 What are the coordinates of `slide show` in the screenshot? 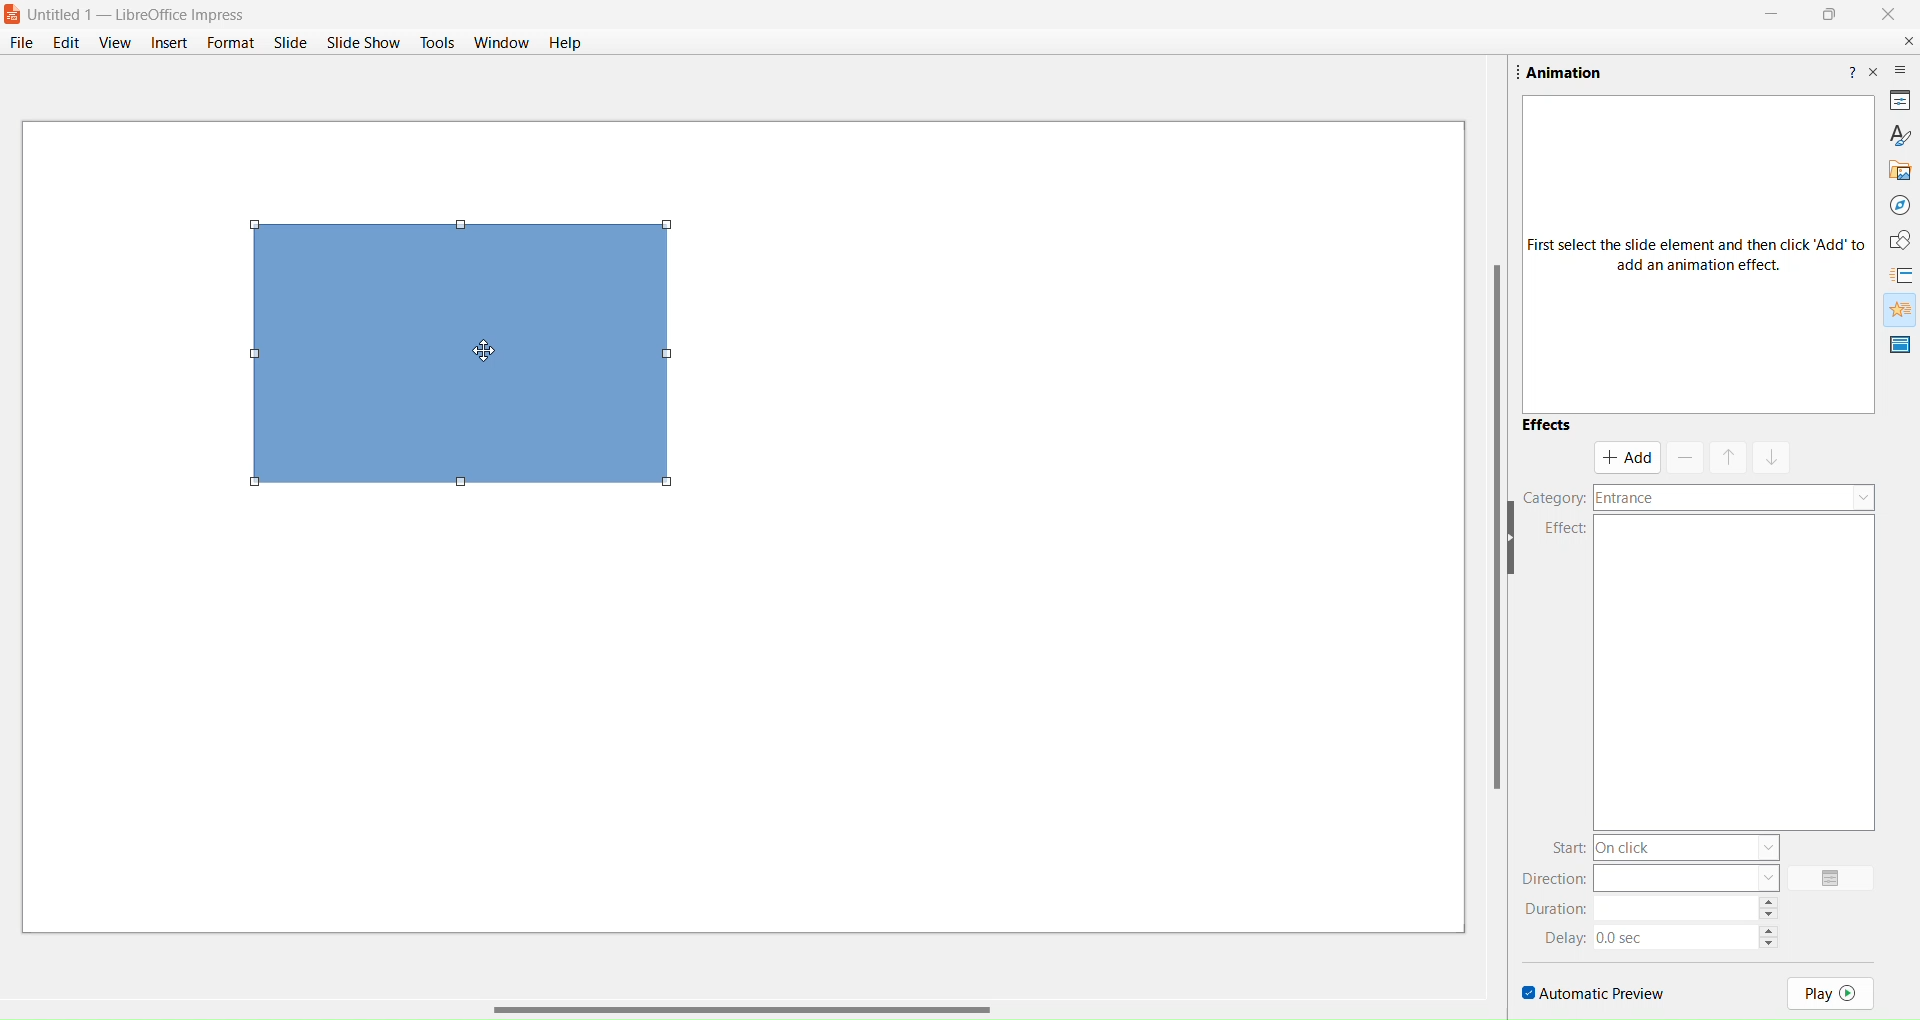 It's located at (365, 42).